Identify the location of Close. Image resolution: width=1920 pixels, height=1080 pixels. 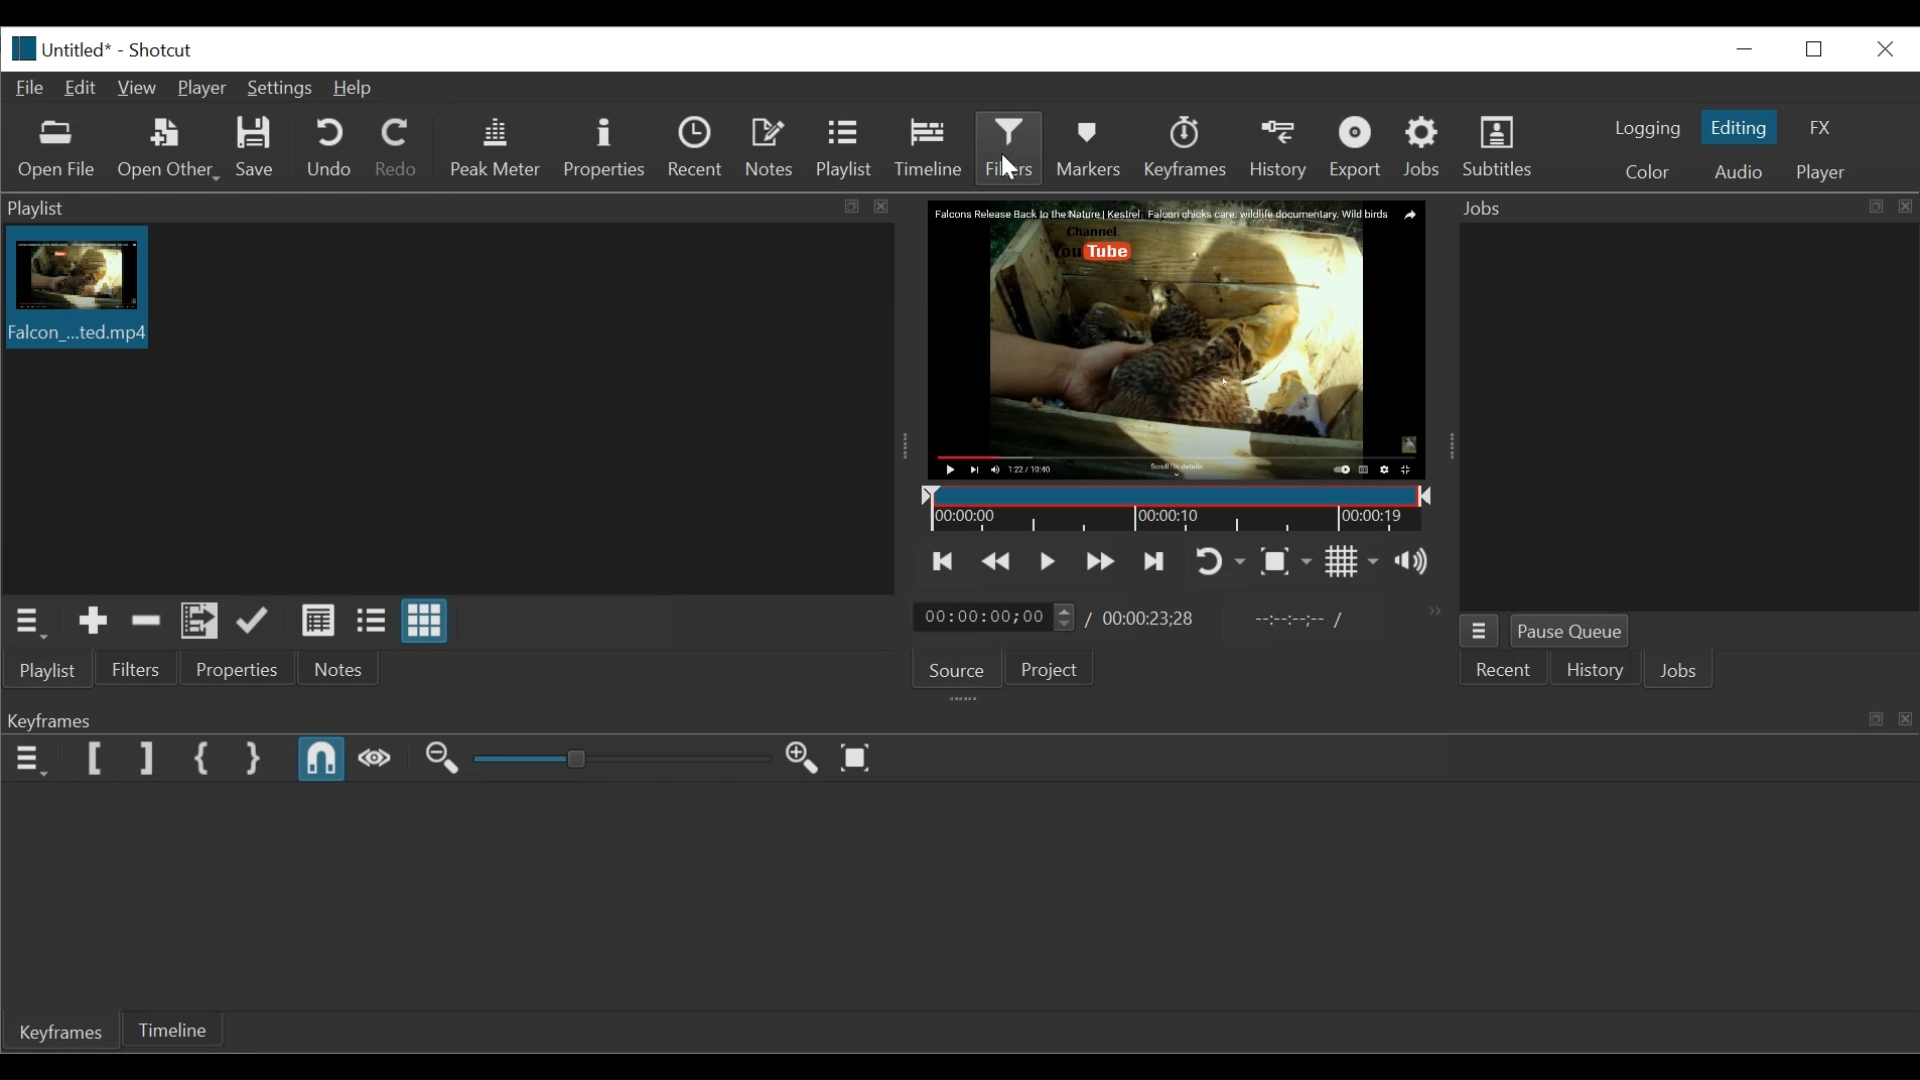
(1885, 50).